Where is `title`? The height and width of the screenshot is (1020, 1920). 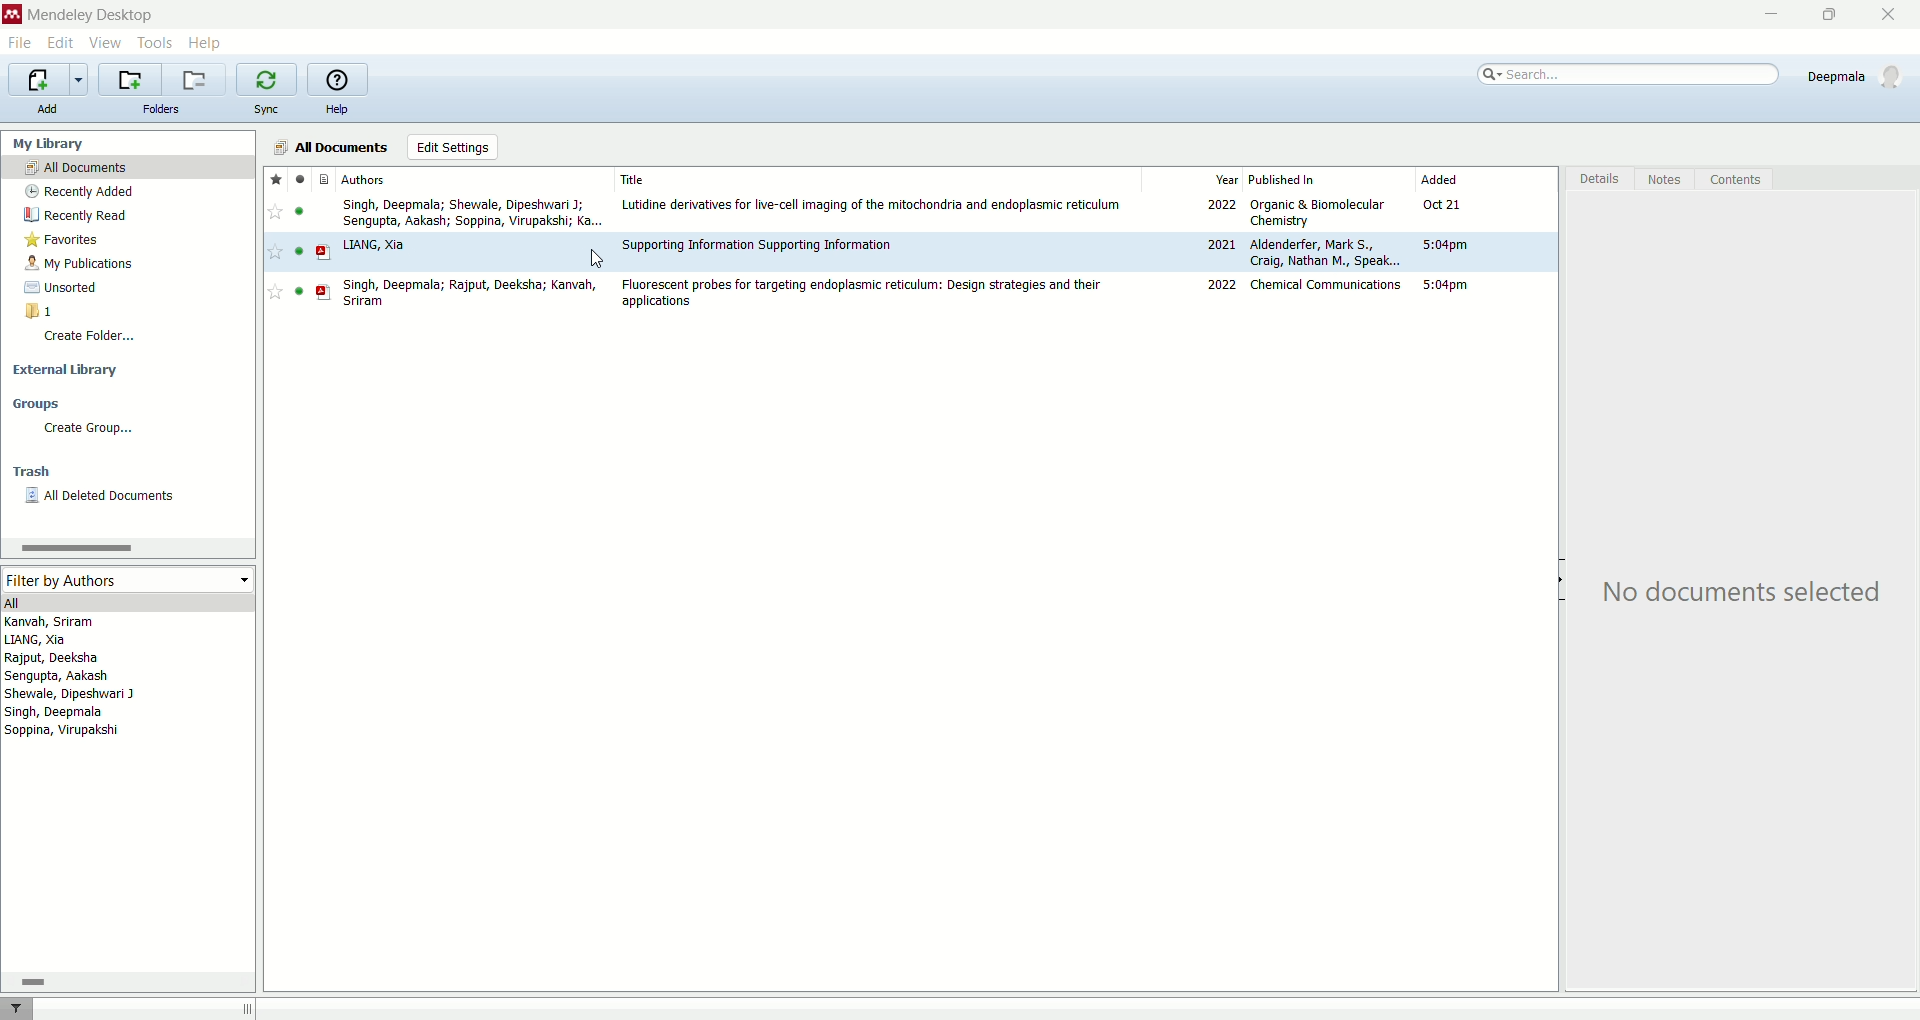
title is located at coordinates (633, 179).